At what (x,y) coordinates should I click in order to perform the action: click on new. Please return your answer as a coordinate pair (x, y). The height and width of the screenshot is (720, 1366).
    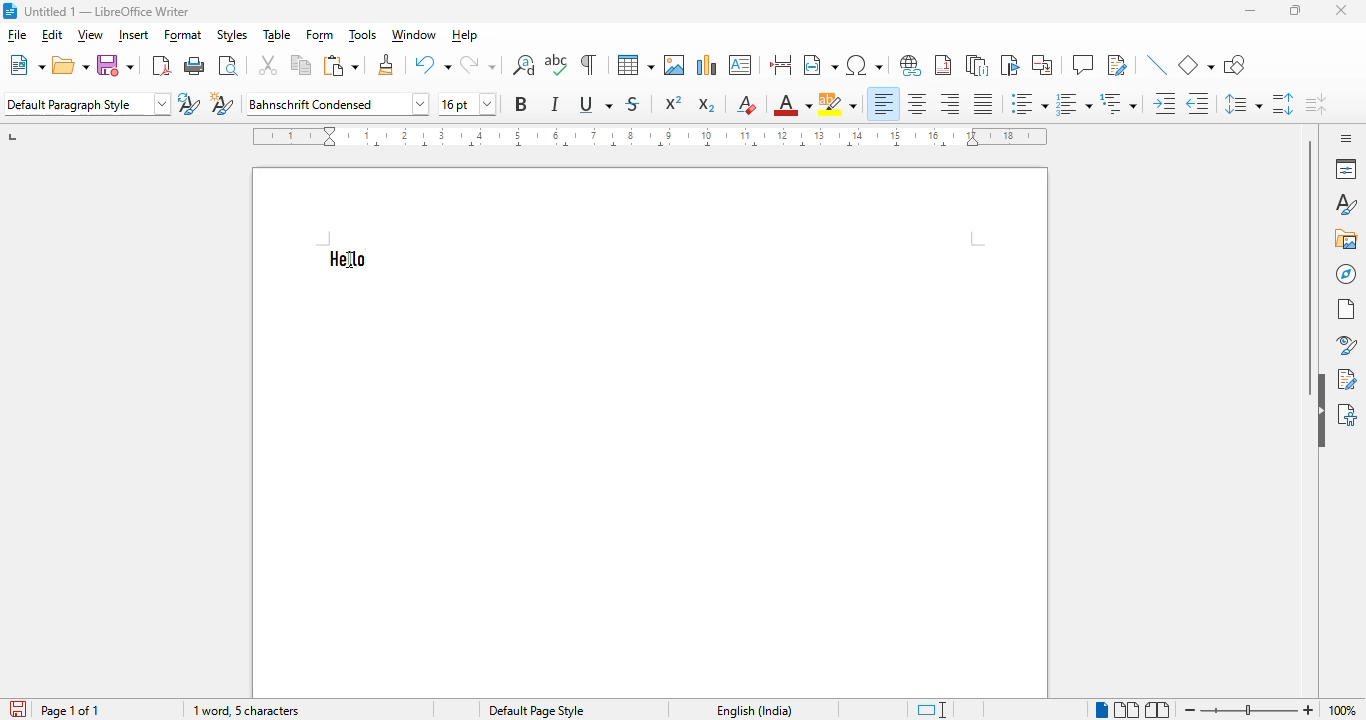
    Looking at the image, I should click on (27, 64).